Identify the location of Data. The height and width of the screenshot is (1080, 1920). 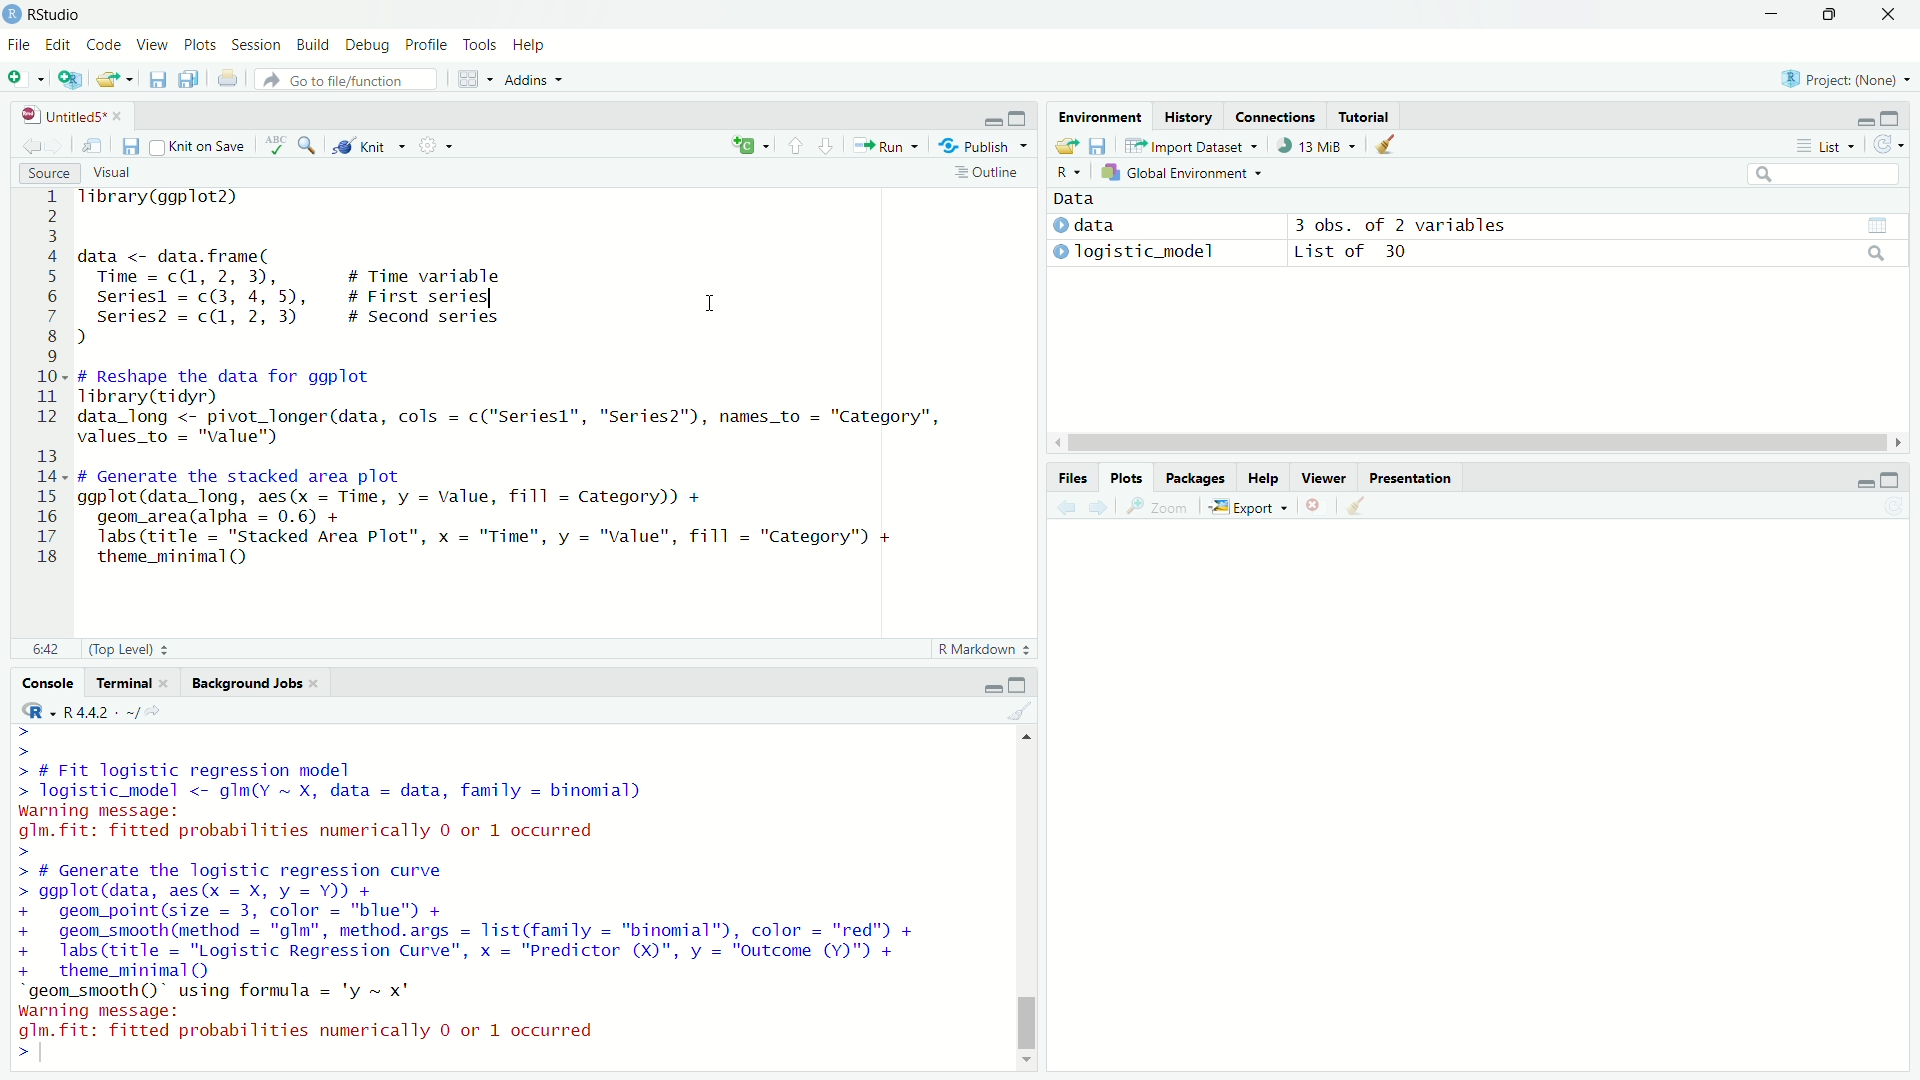
(1073, 199).